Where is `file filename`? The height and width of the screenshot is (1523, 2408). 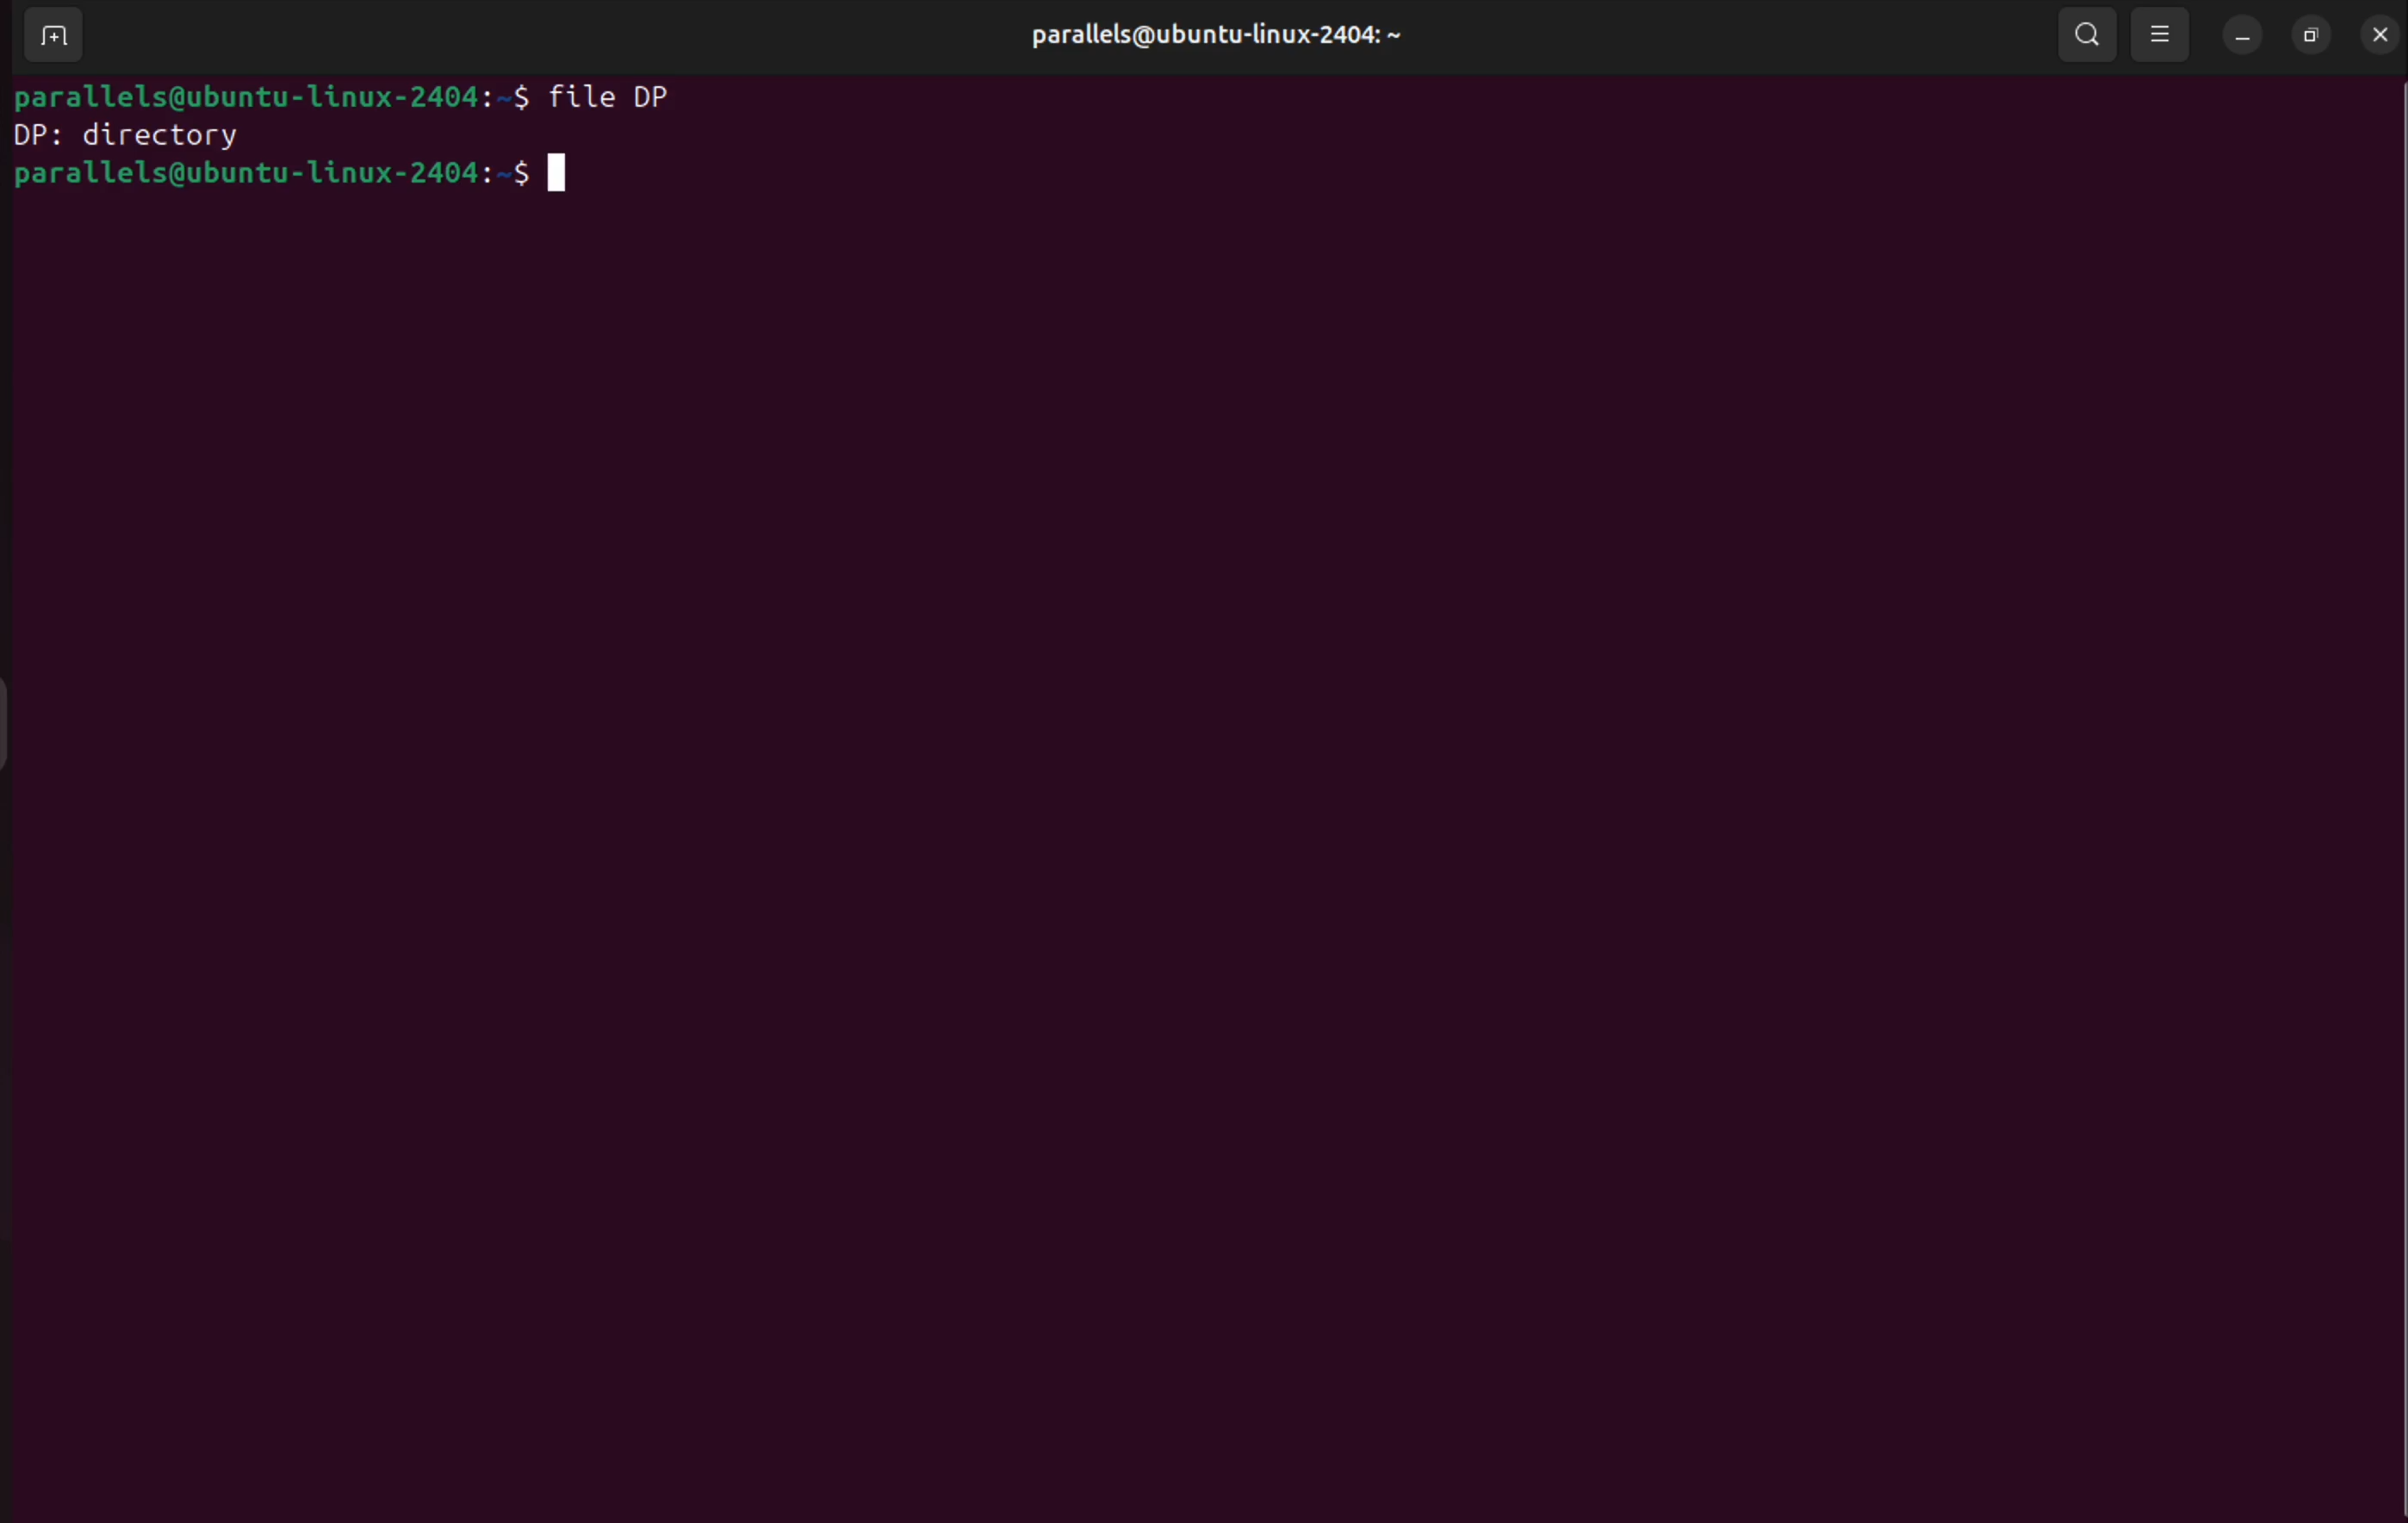 file filename is located at coordinates (625, 102).